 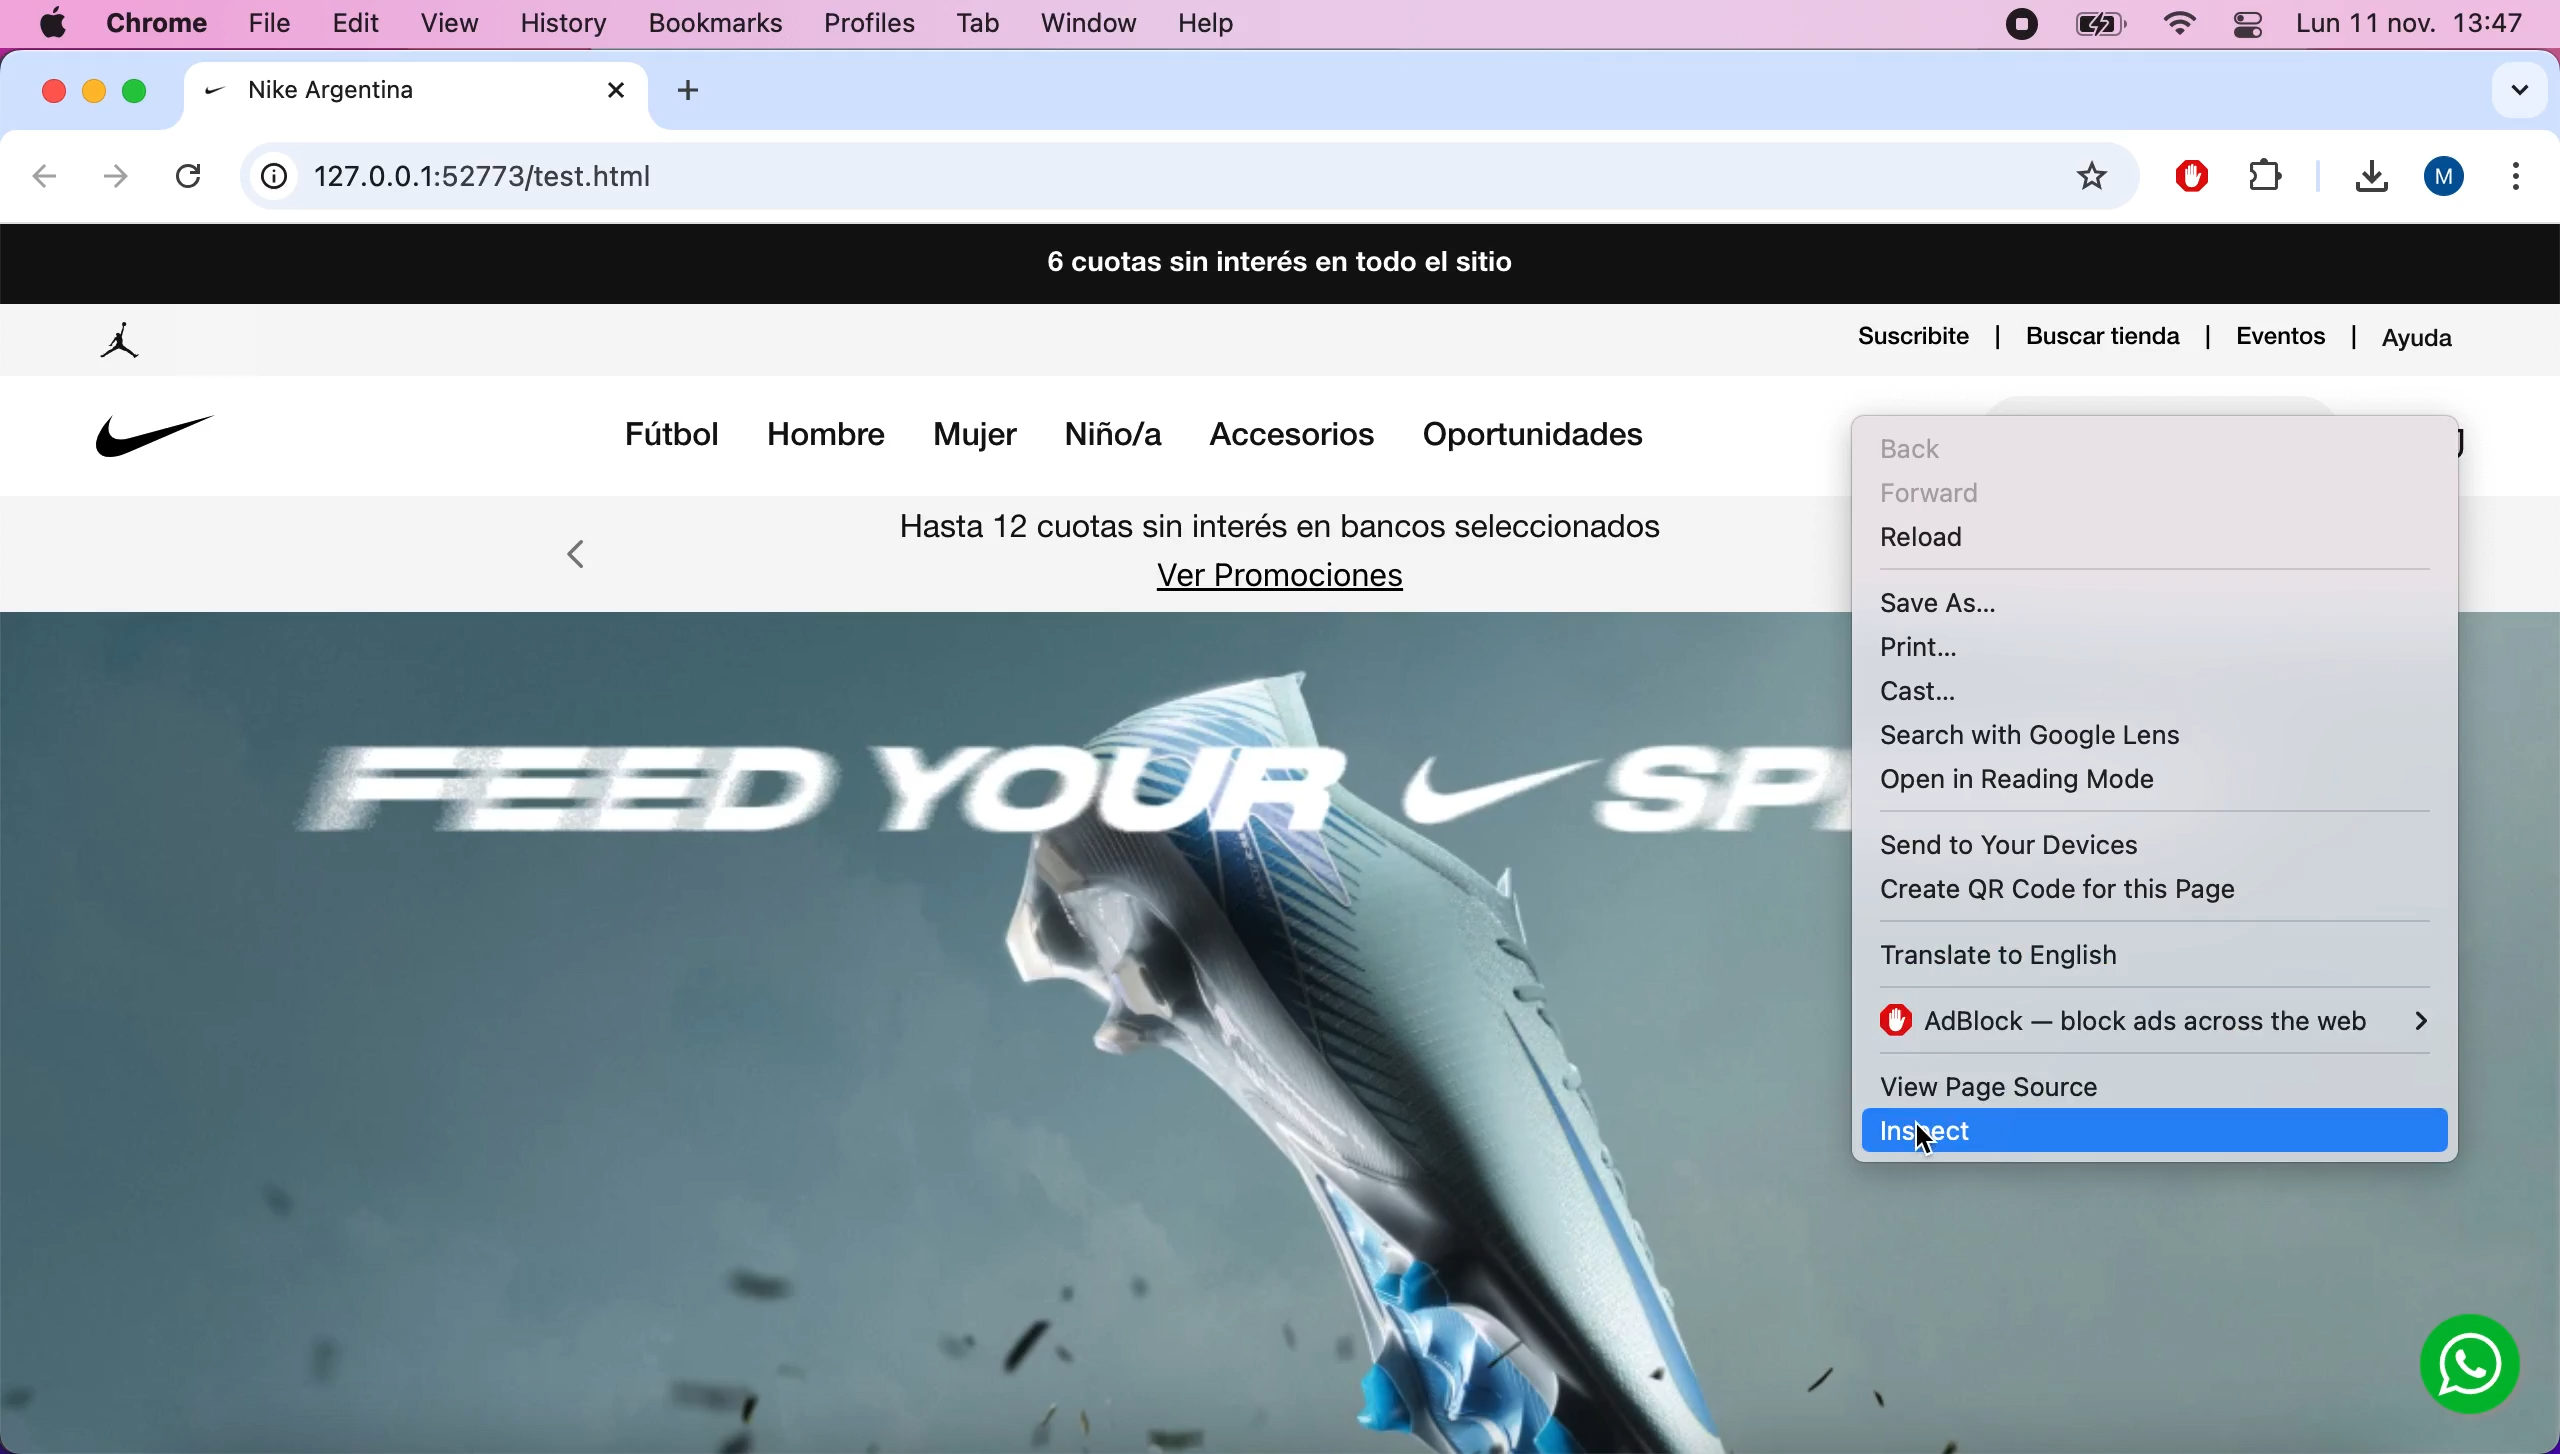 I want to click on open in reading mode, so click(x=2046, y=784).